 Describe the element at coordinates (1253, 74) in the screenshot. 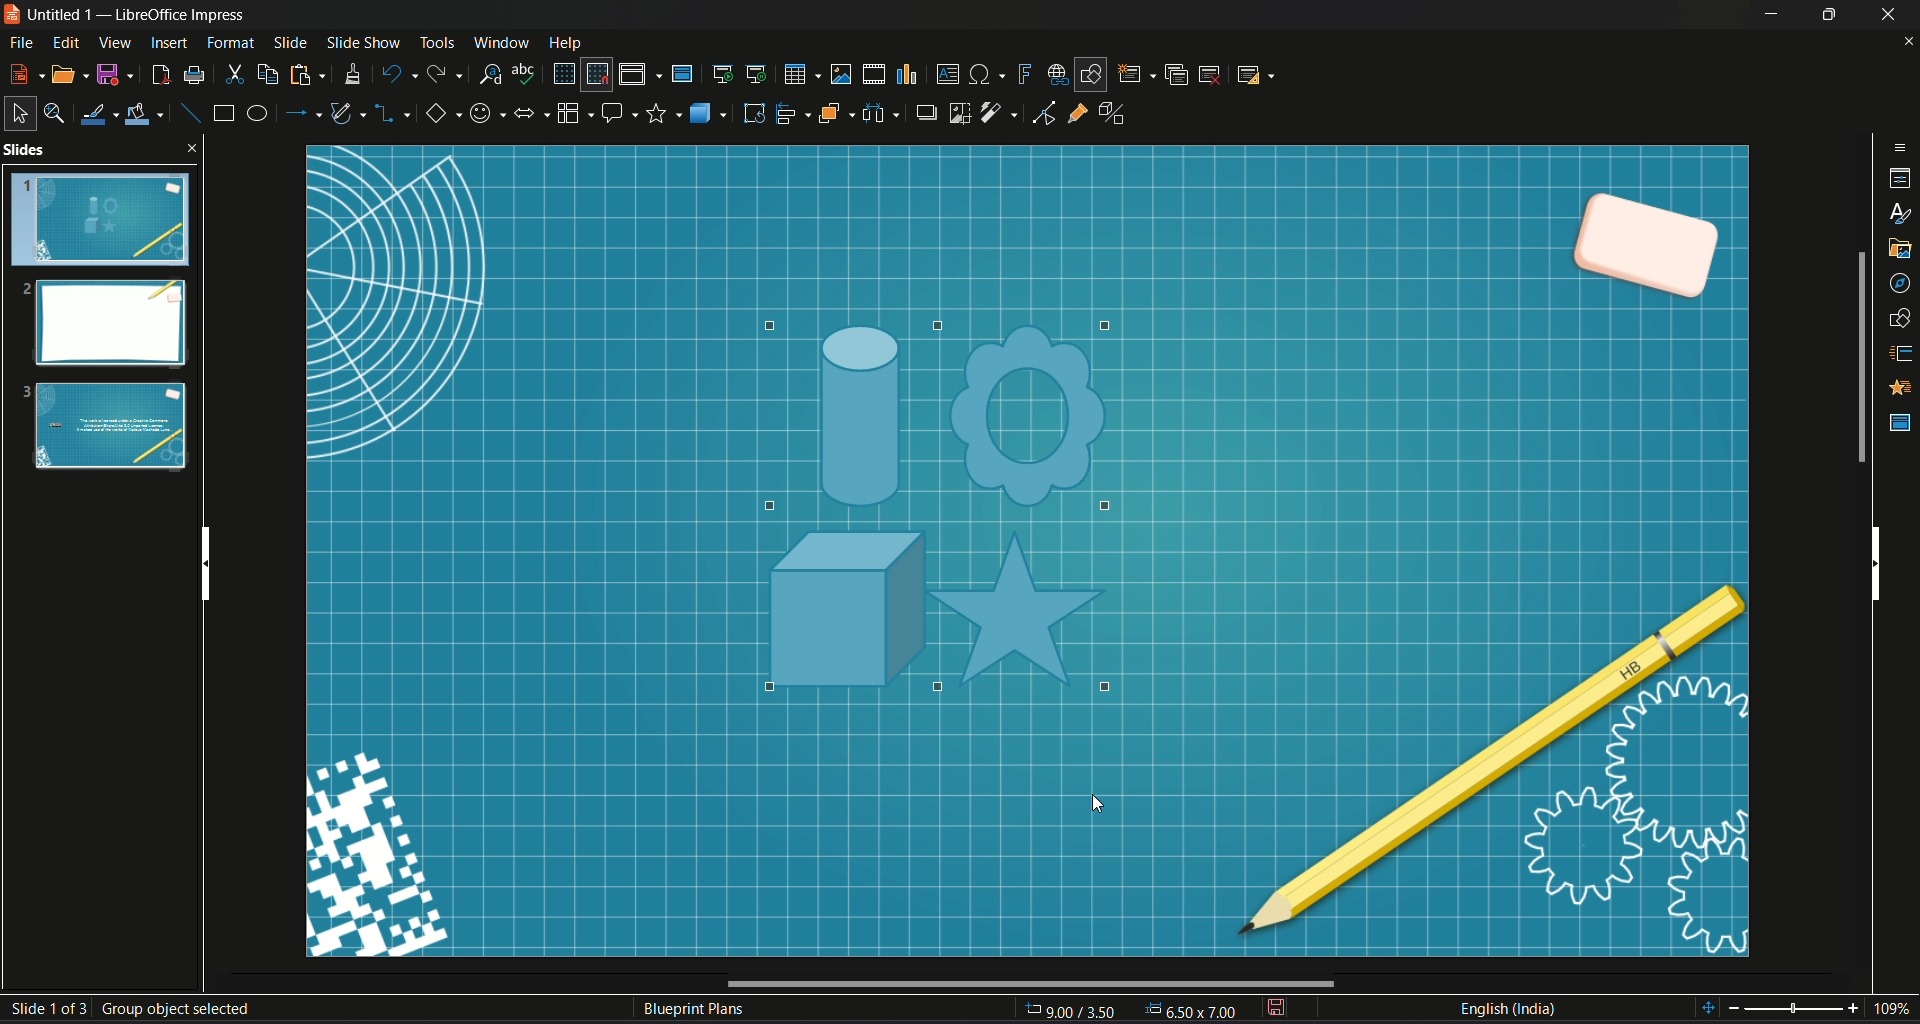

I see `slide layout` at that location.